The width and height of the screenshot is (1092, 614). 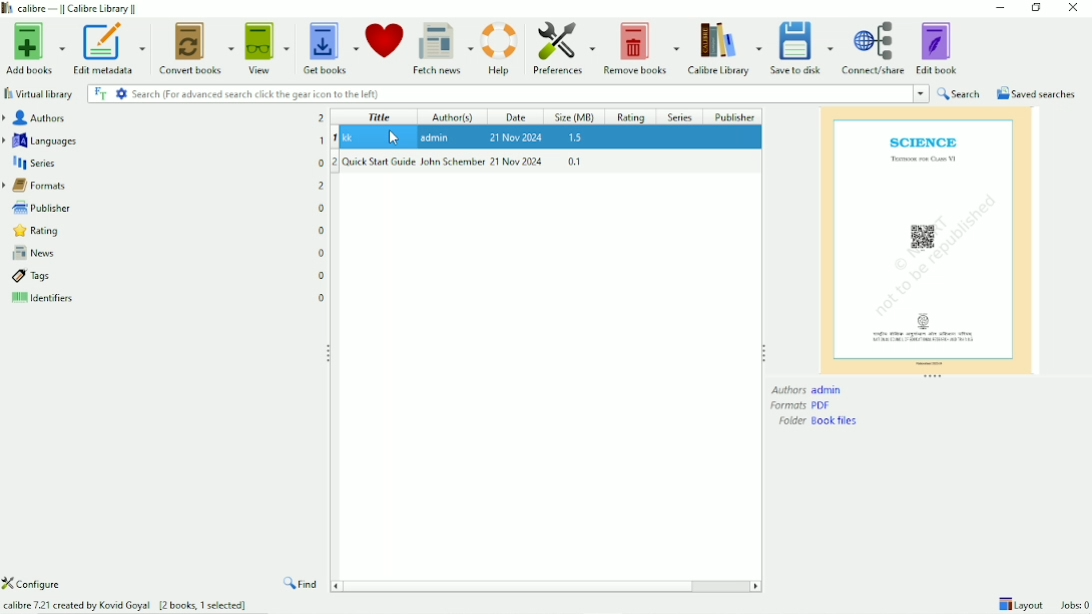 What do you see at coordinates (39, 584) in the screenshot?
I see `Configure` at bounding box center [39, 584].